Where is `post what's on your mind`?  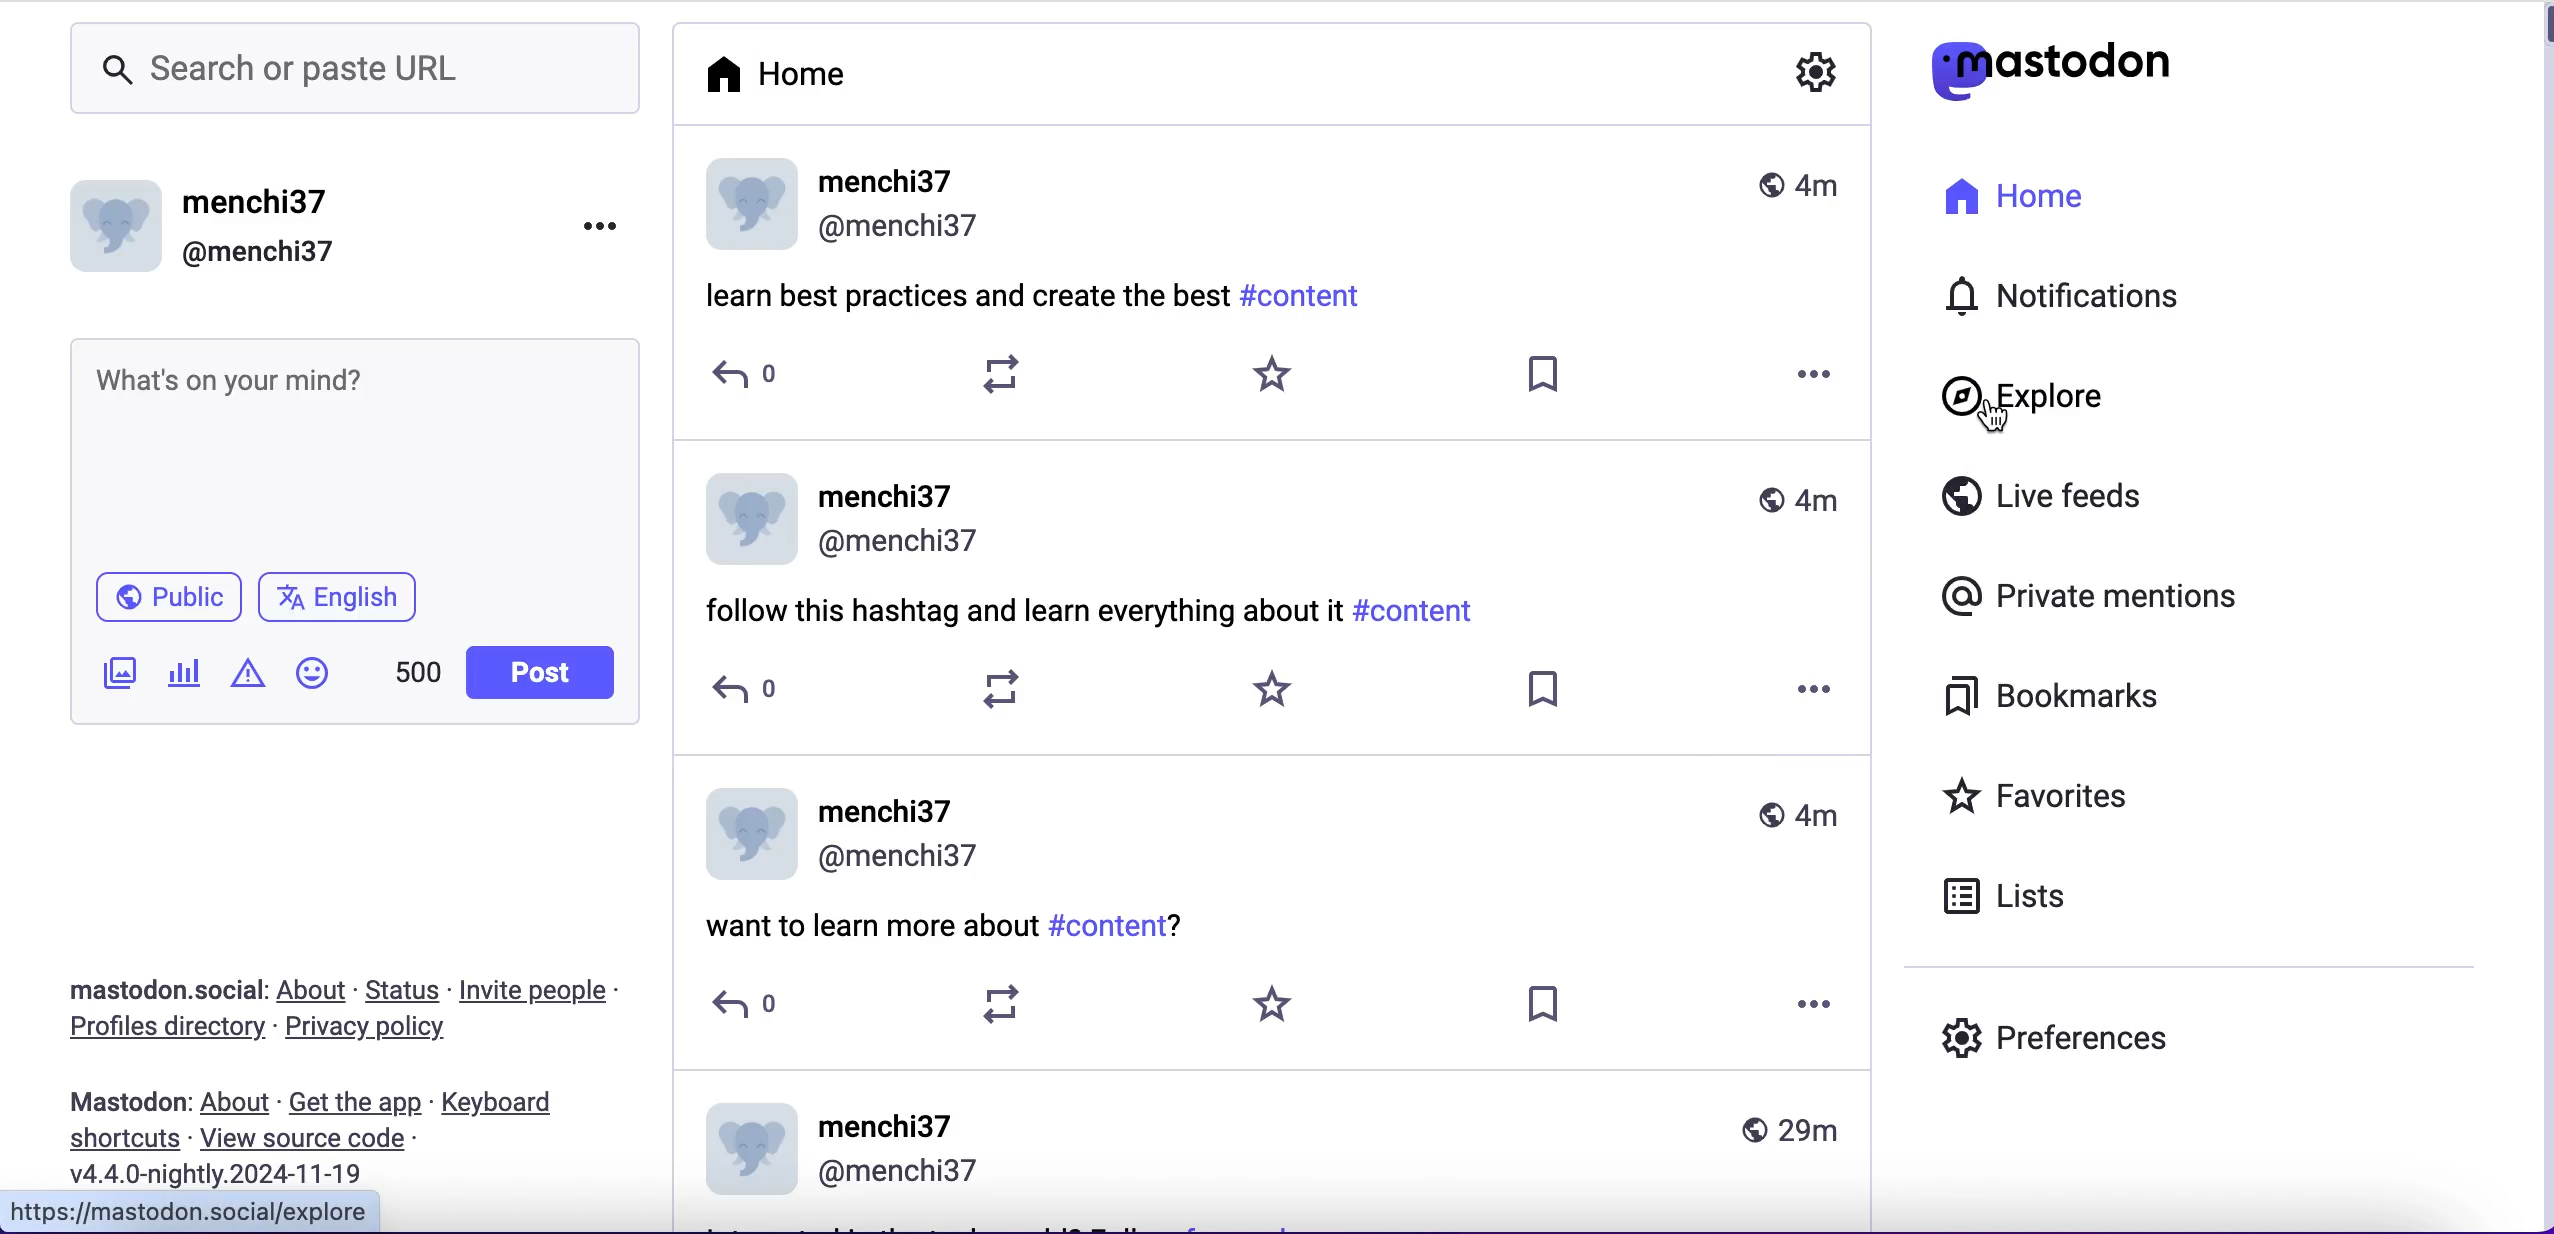 post what's on your mind is located at coordinates (353, 443).